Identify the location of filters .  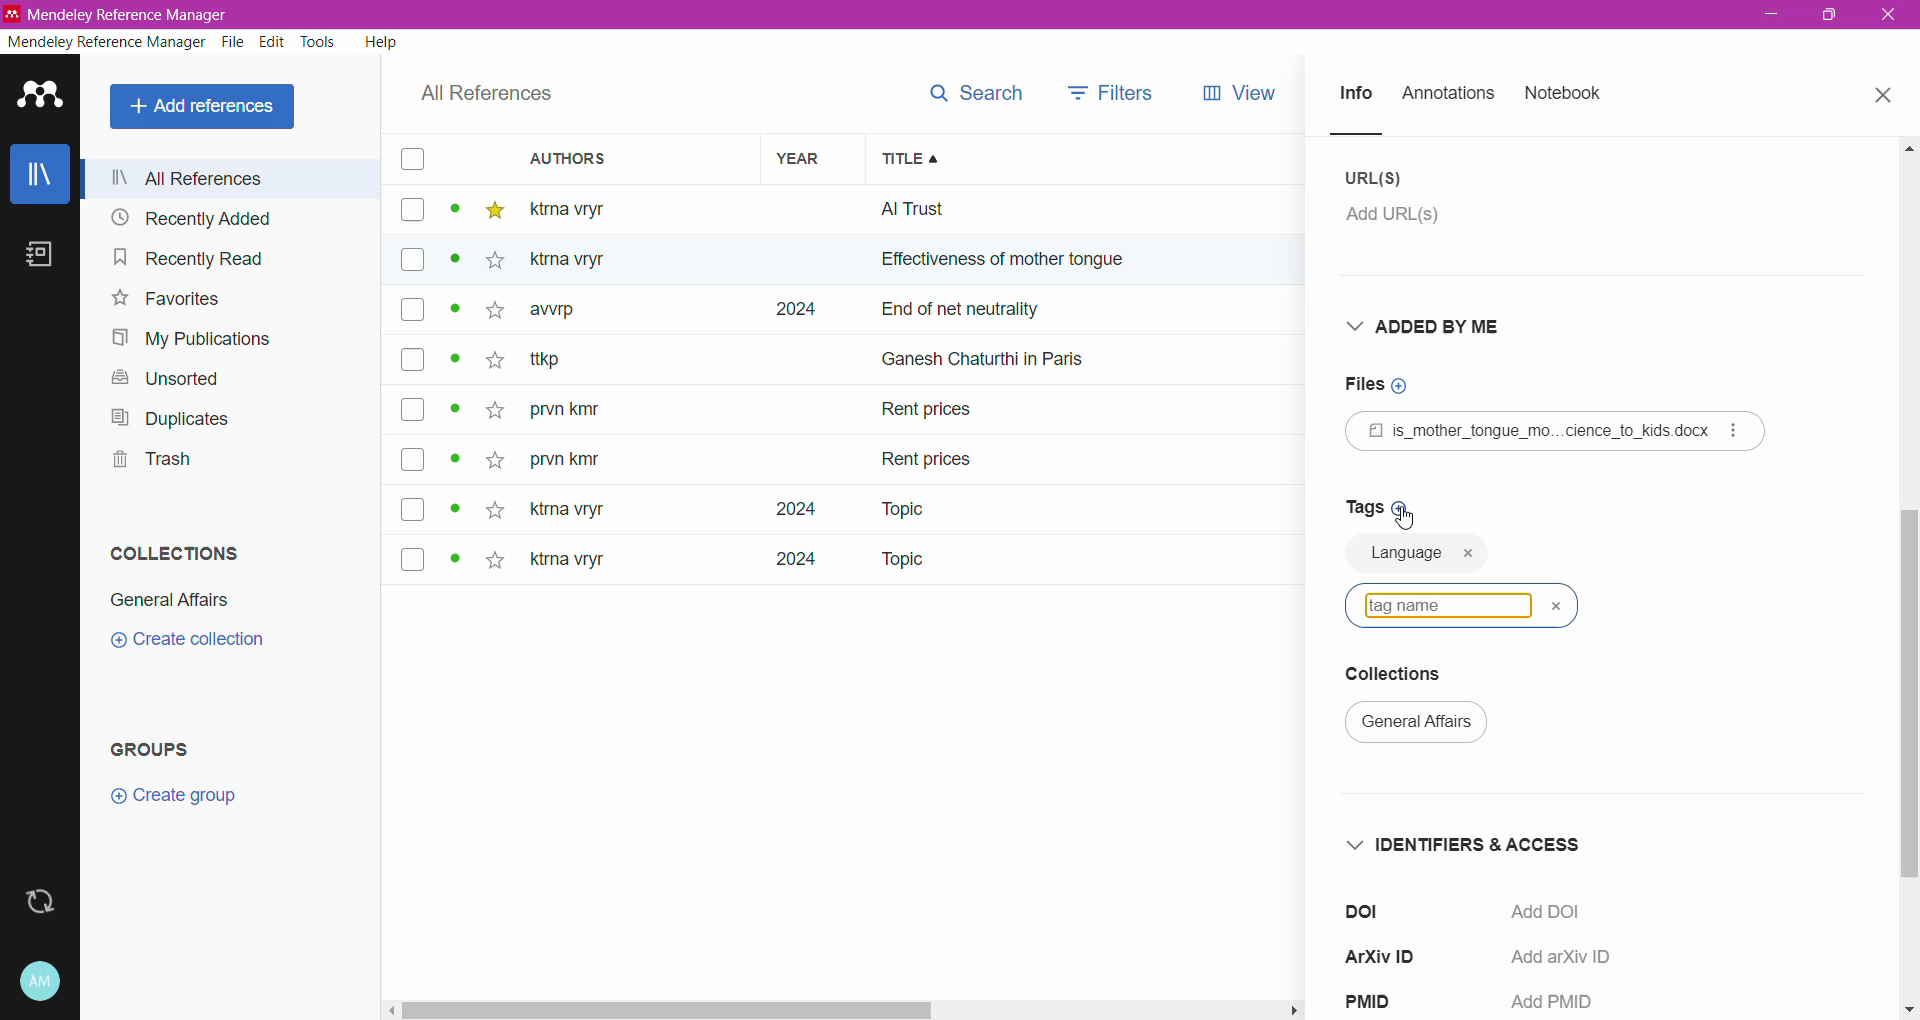
(1111, 91).